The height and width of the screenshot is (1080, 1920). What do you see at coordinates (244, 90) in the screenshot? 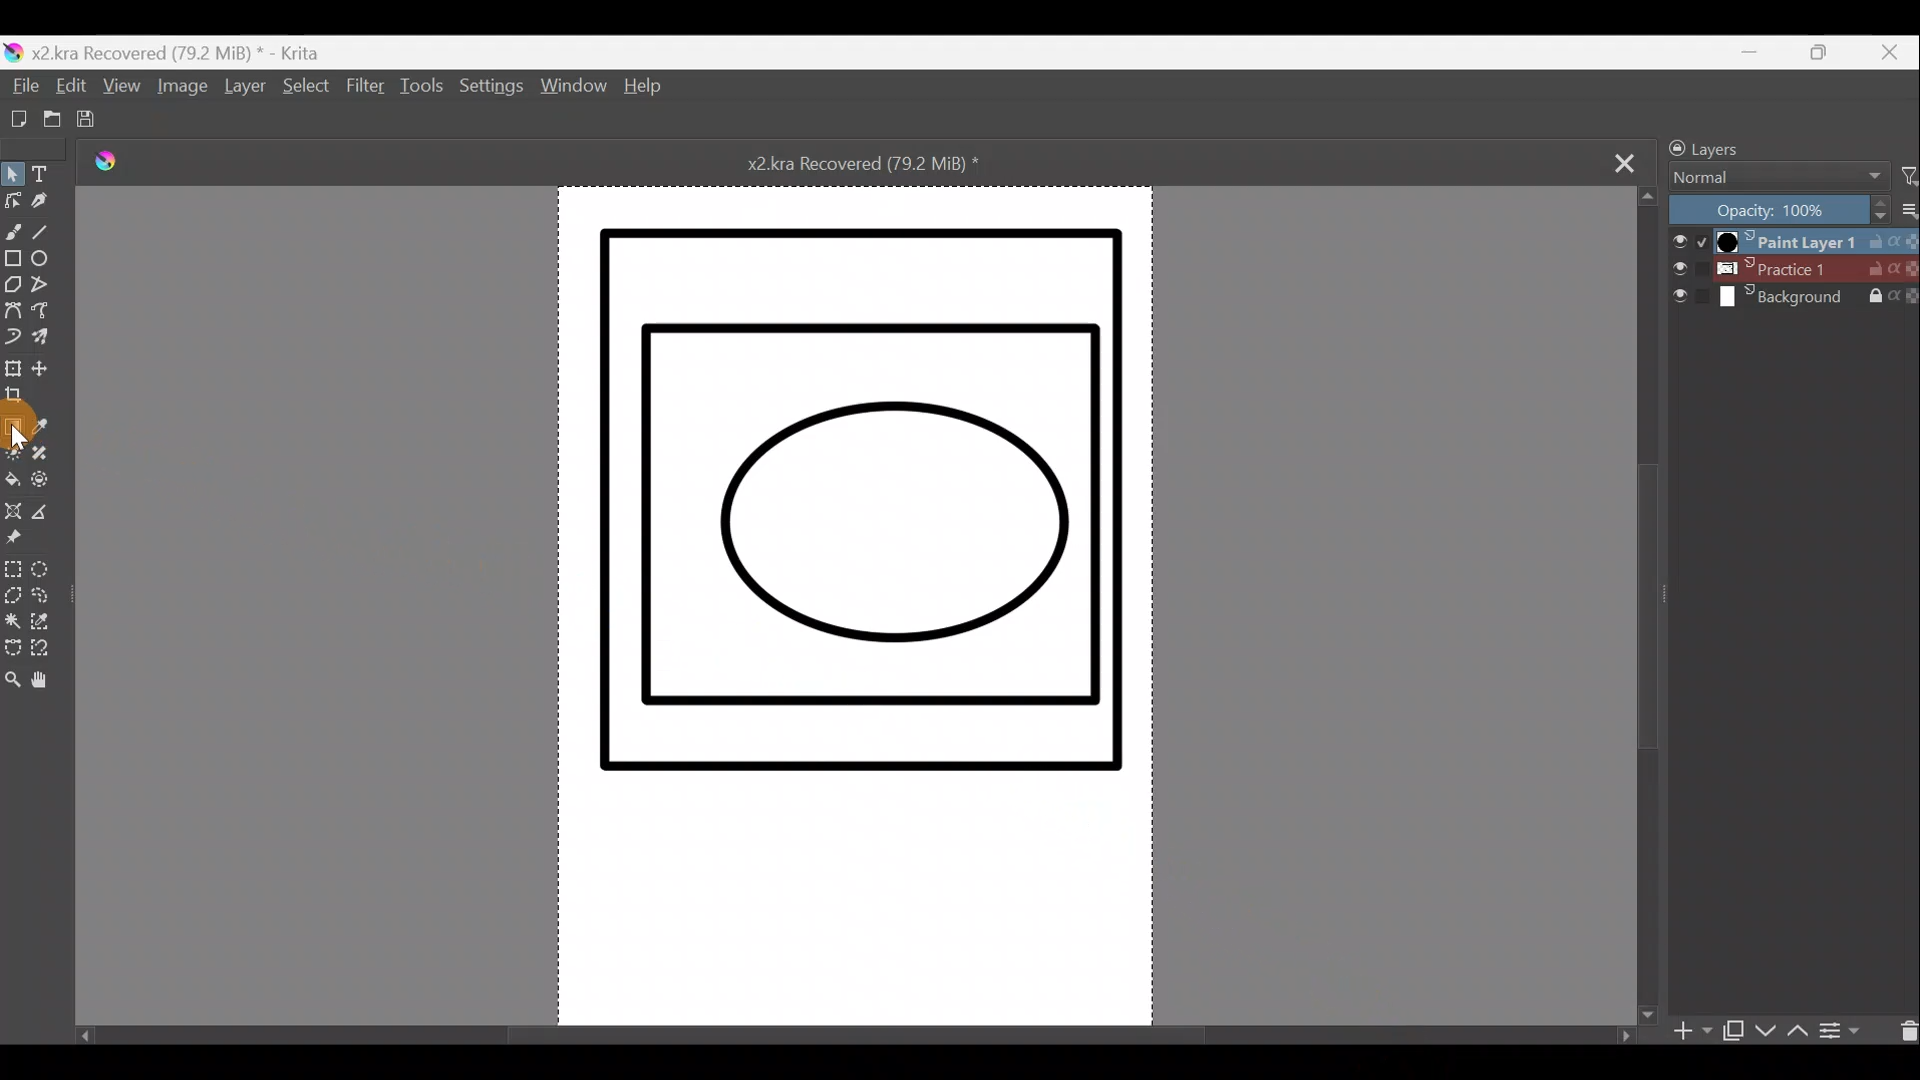
I see `Layer` at bounding box center [244, 90].